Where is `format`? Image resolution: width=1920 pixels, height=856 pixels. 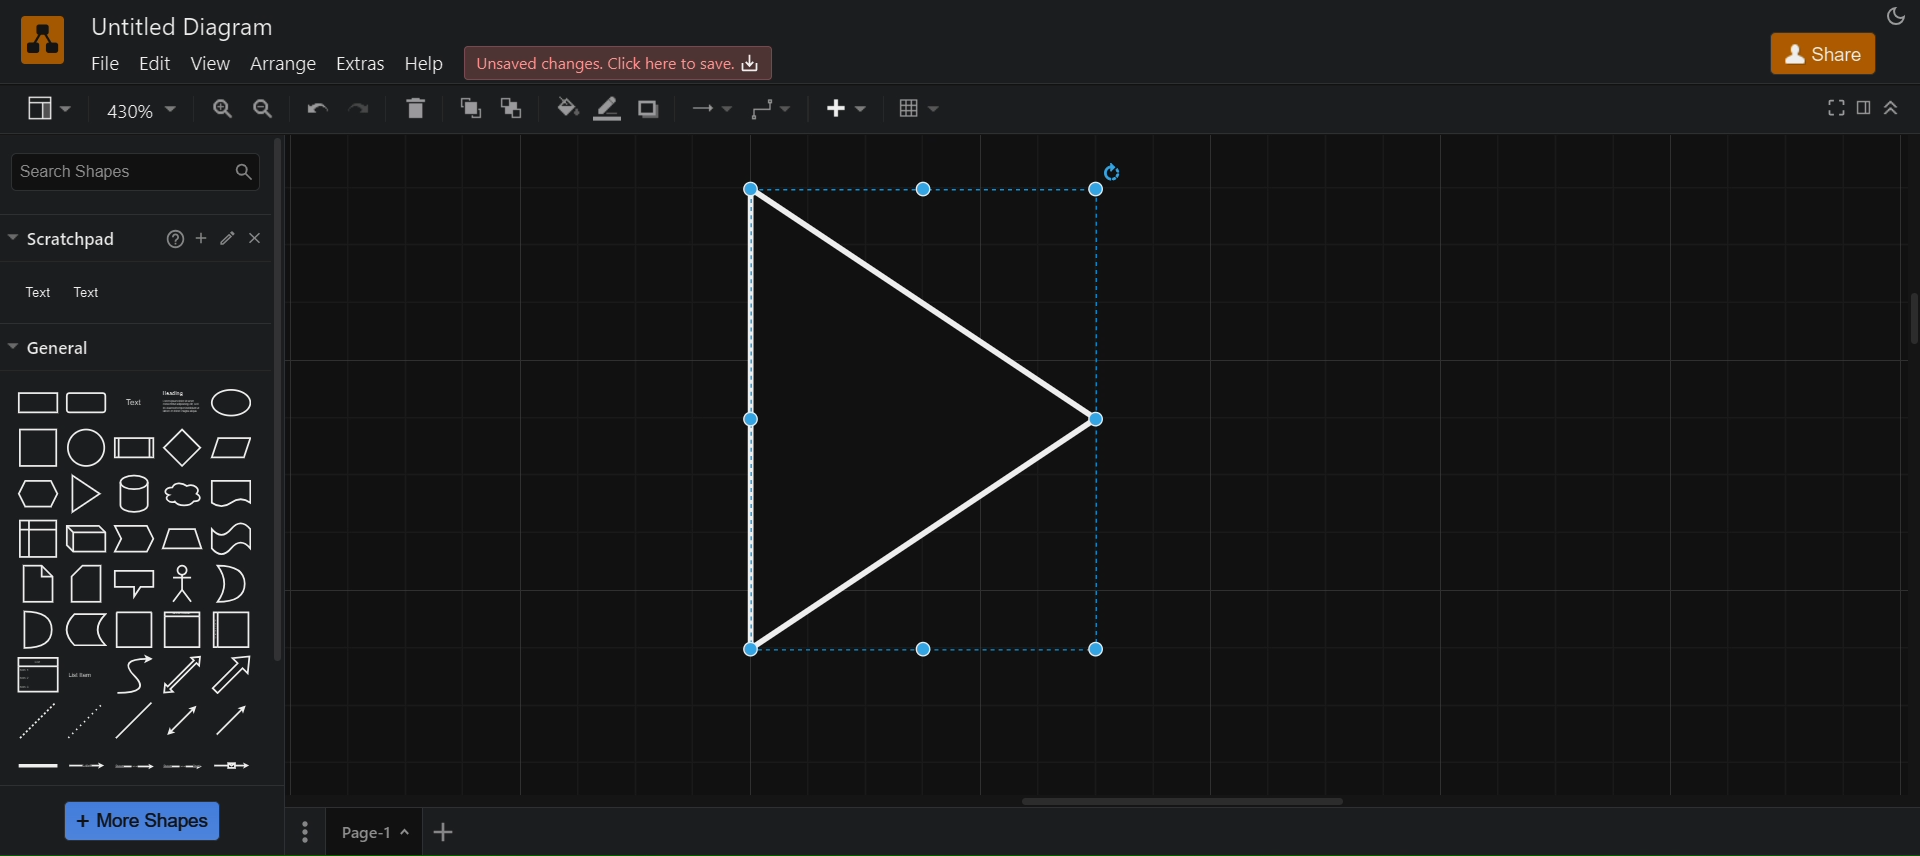
format is located at coordinates (1863, 106).